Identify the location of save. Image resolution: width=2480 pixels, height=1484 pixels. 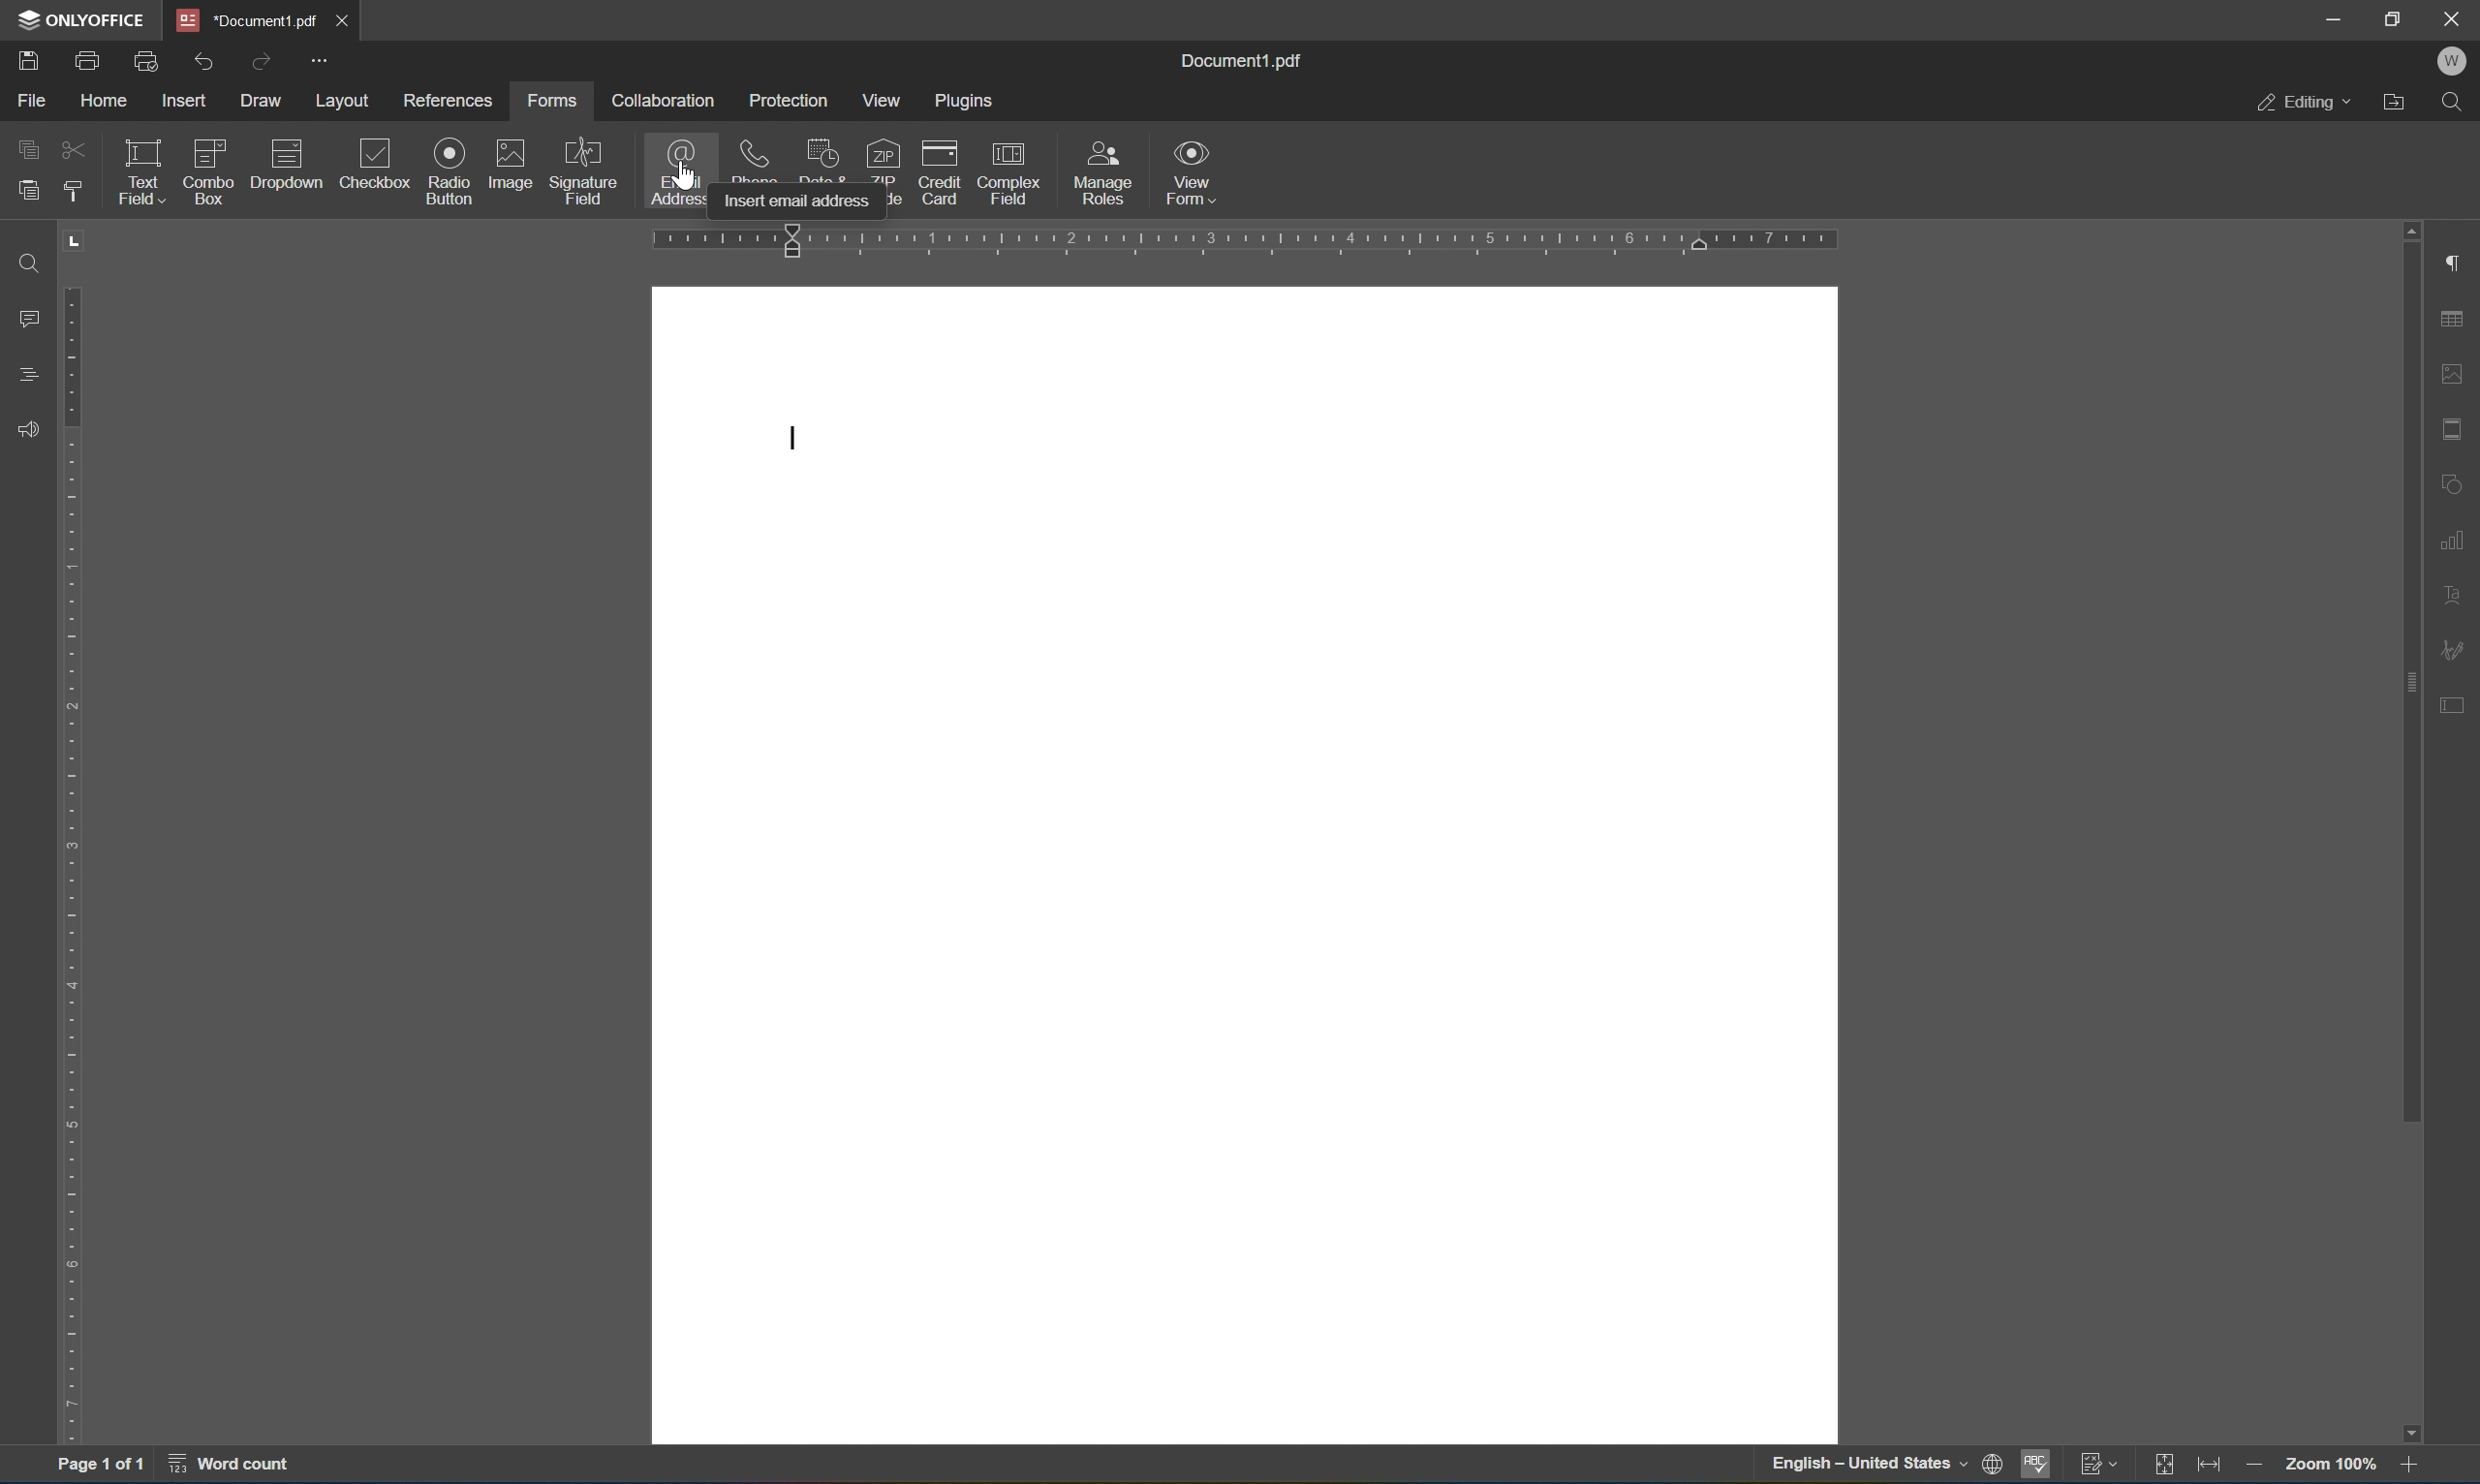
(32, 62).